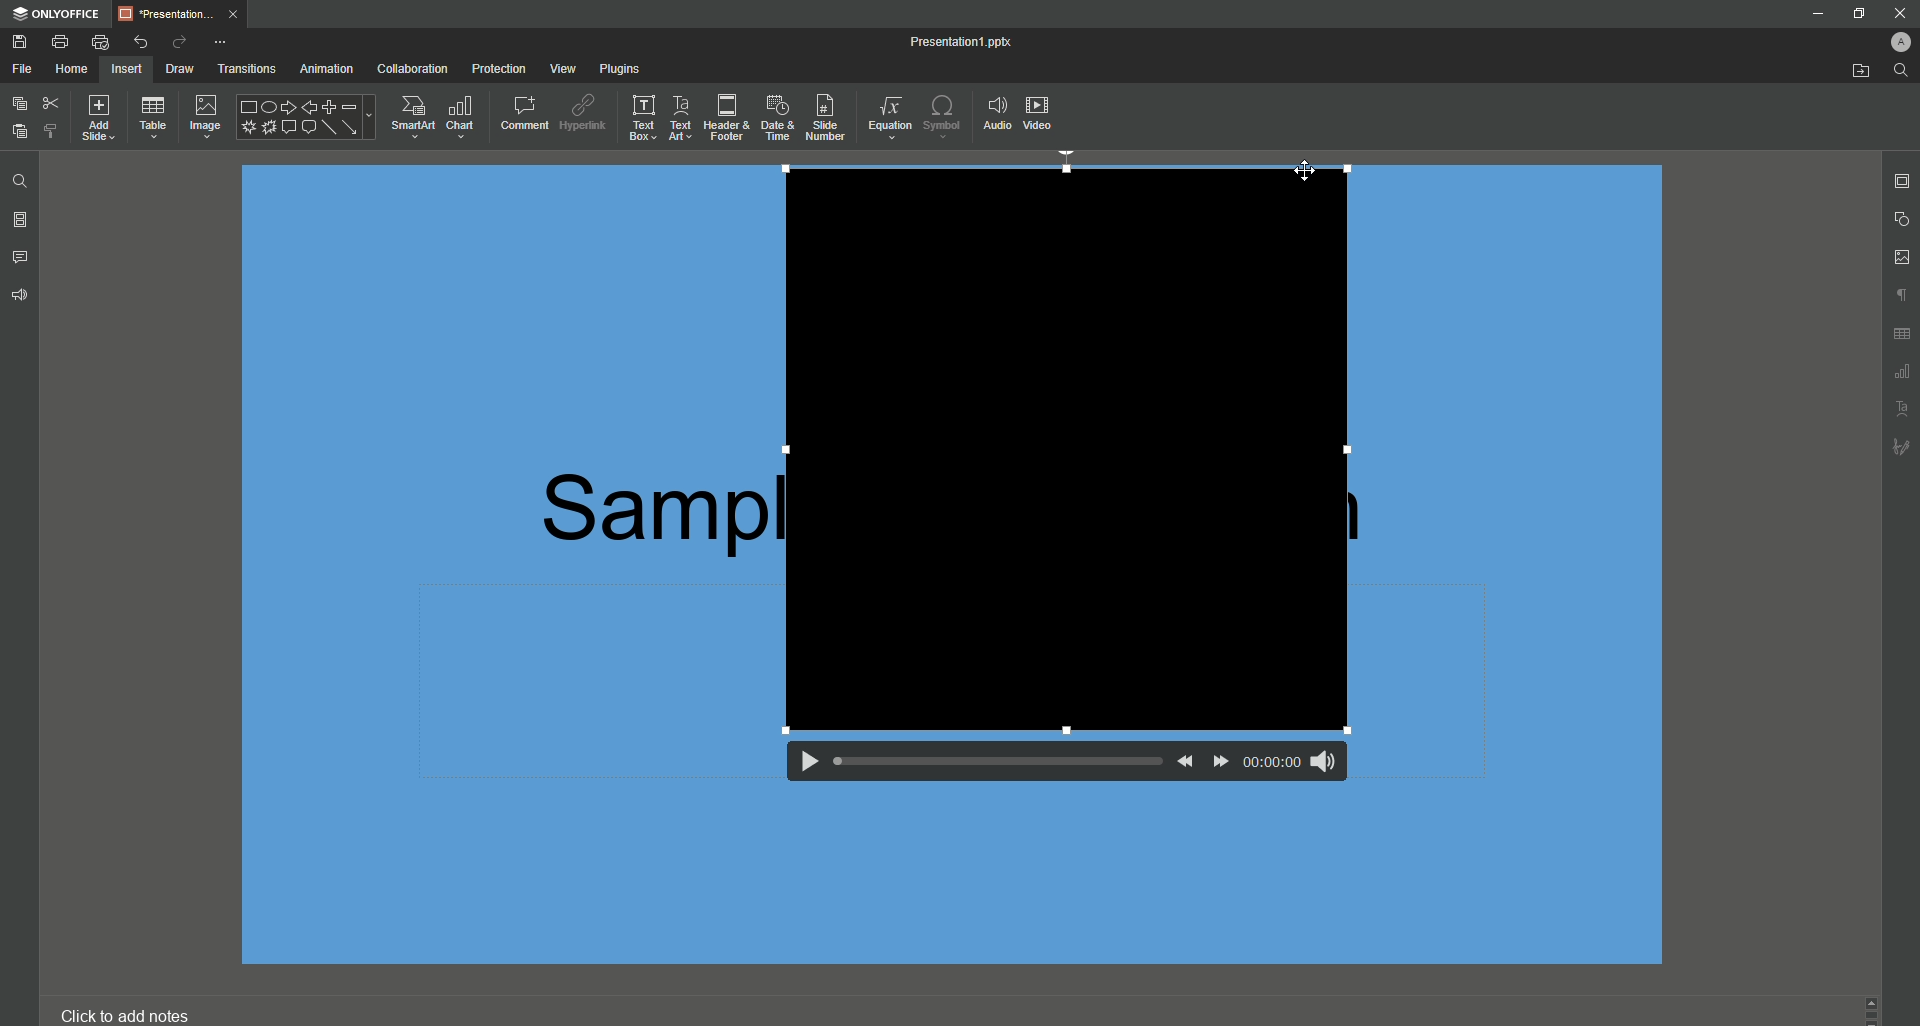  Describe the element at coordinates (134, 1015) in the screenshot. I see `Click to add notes` at that location.